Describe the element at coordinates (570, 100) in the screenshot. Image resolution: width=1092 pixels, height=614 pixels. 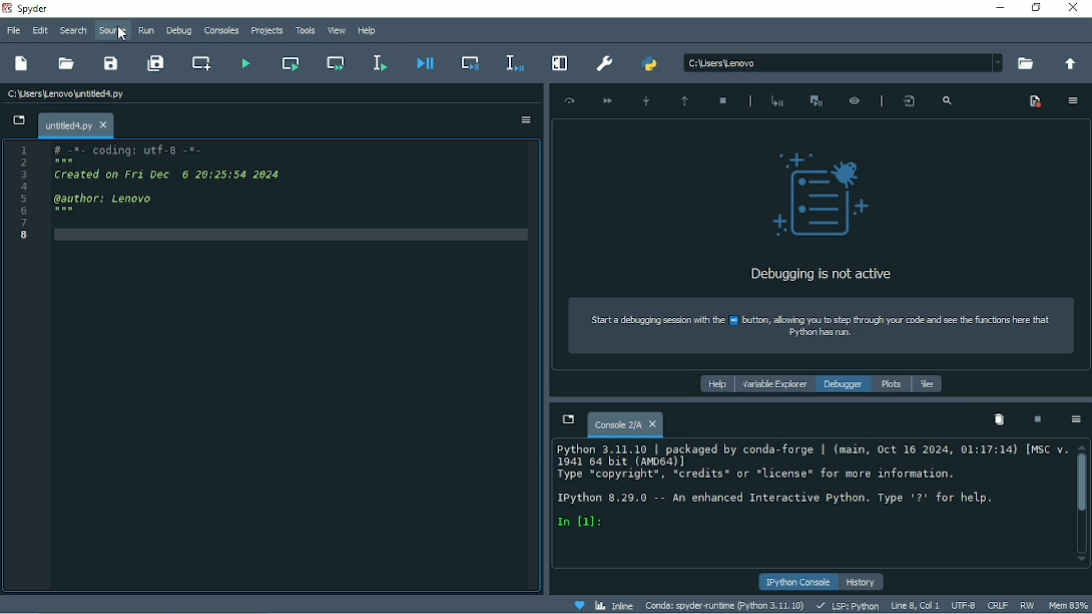
I see `Execute current line` at that location.